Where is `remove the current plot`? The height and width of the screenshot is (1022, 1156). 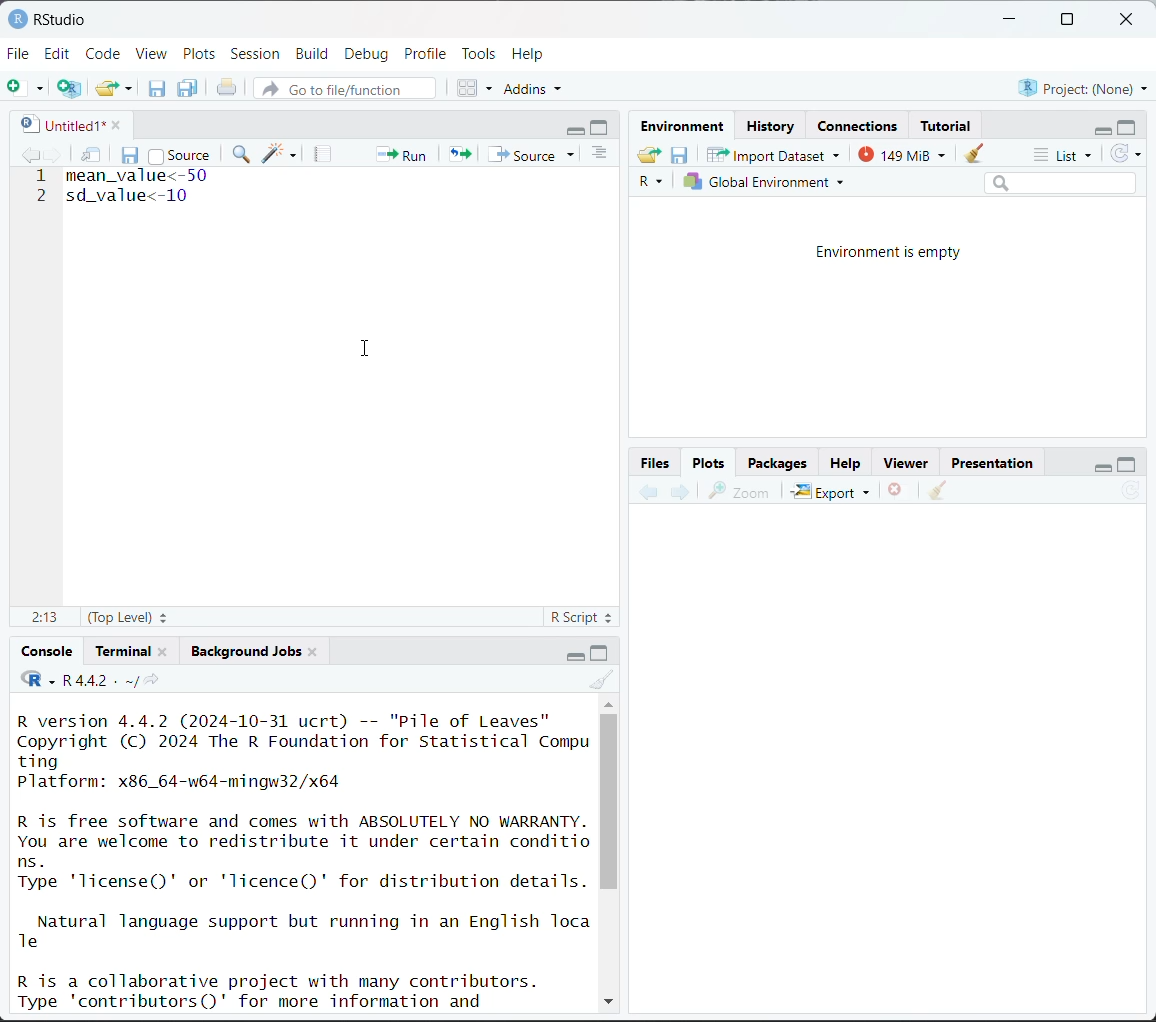 remove the current plot is located at coordinates (896, 493).